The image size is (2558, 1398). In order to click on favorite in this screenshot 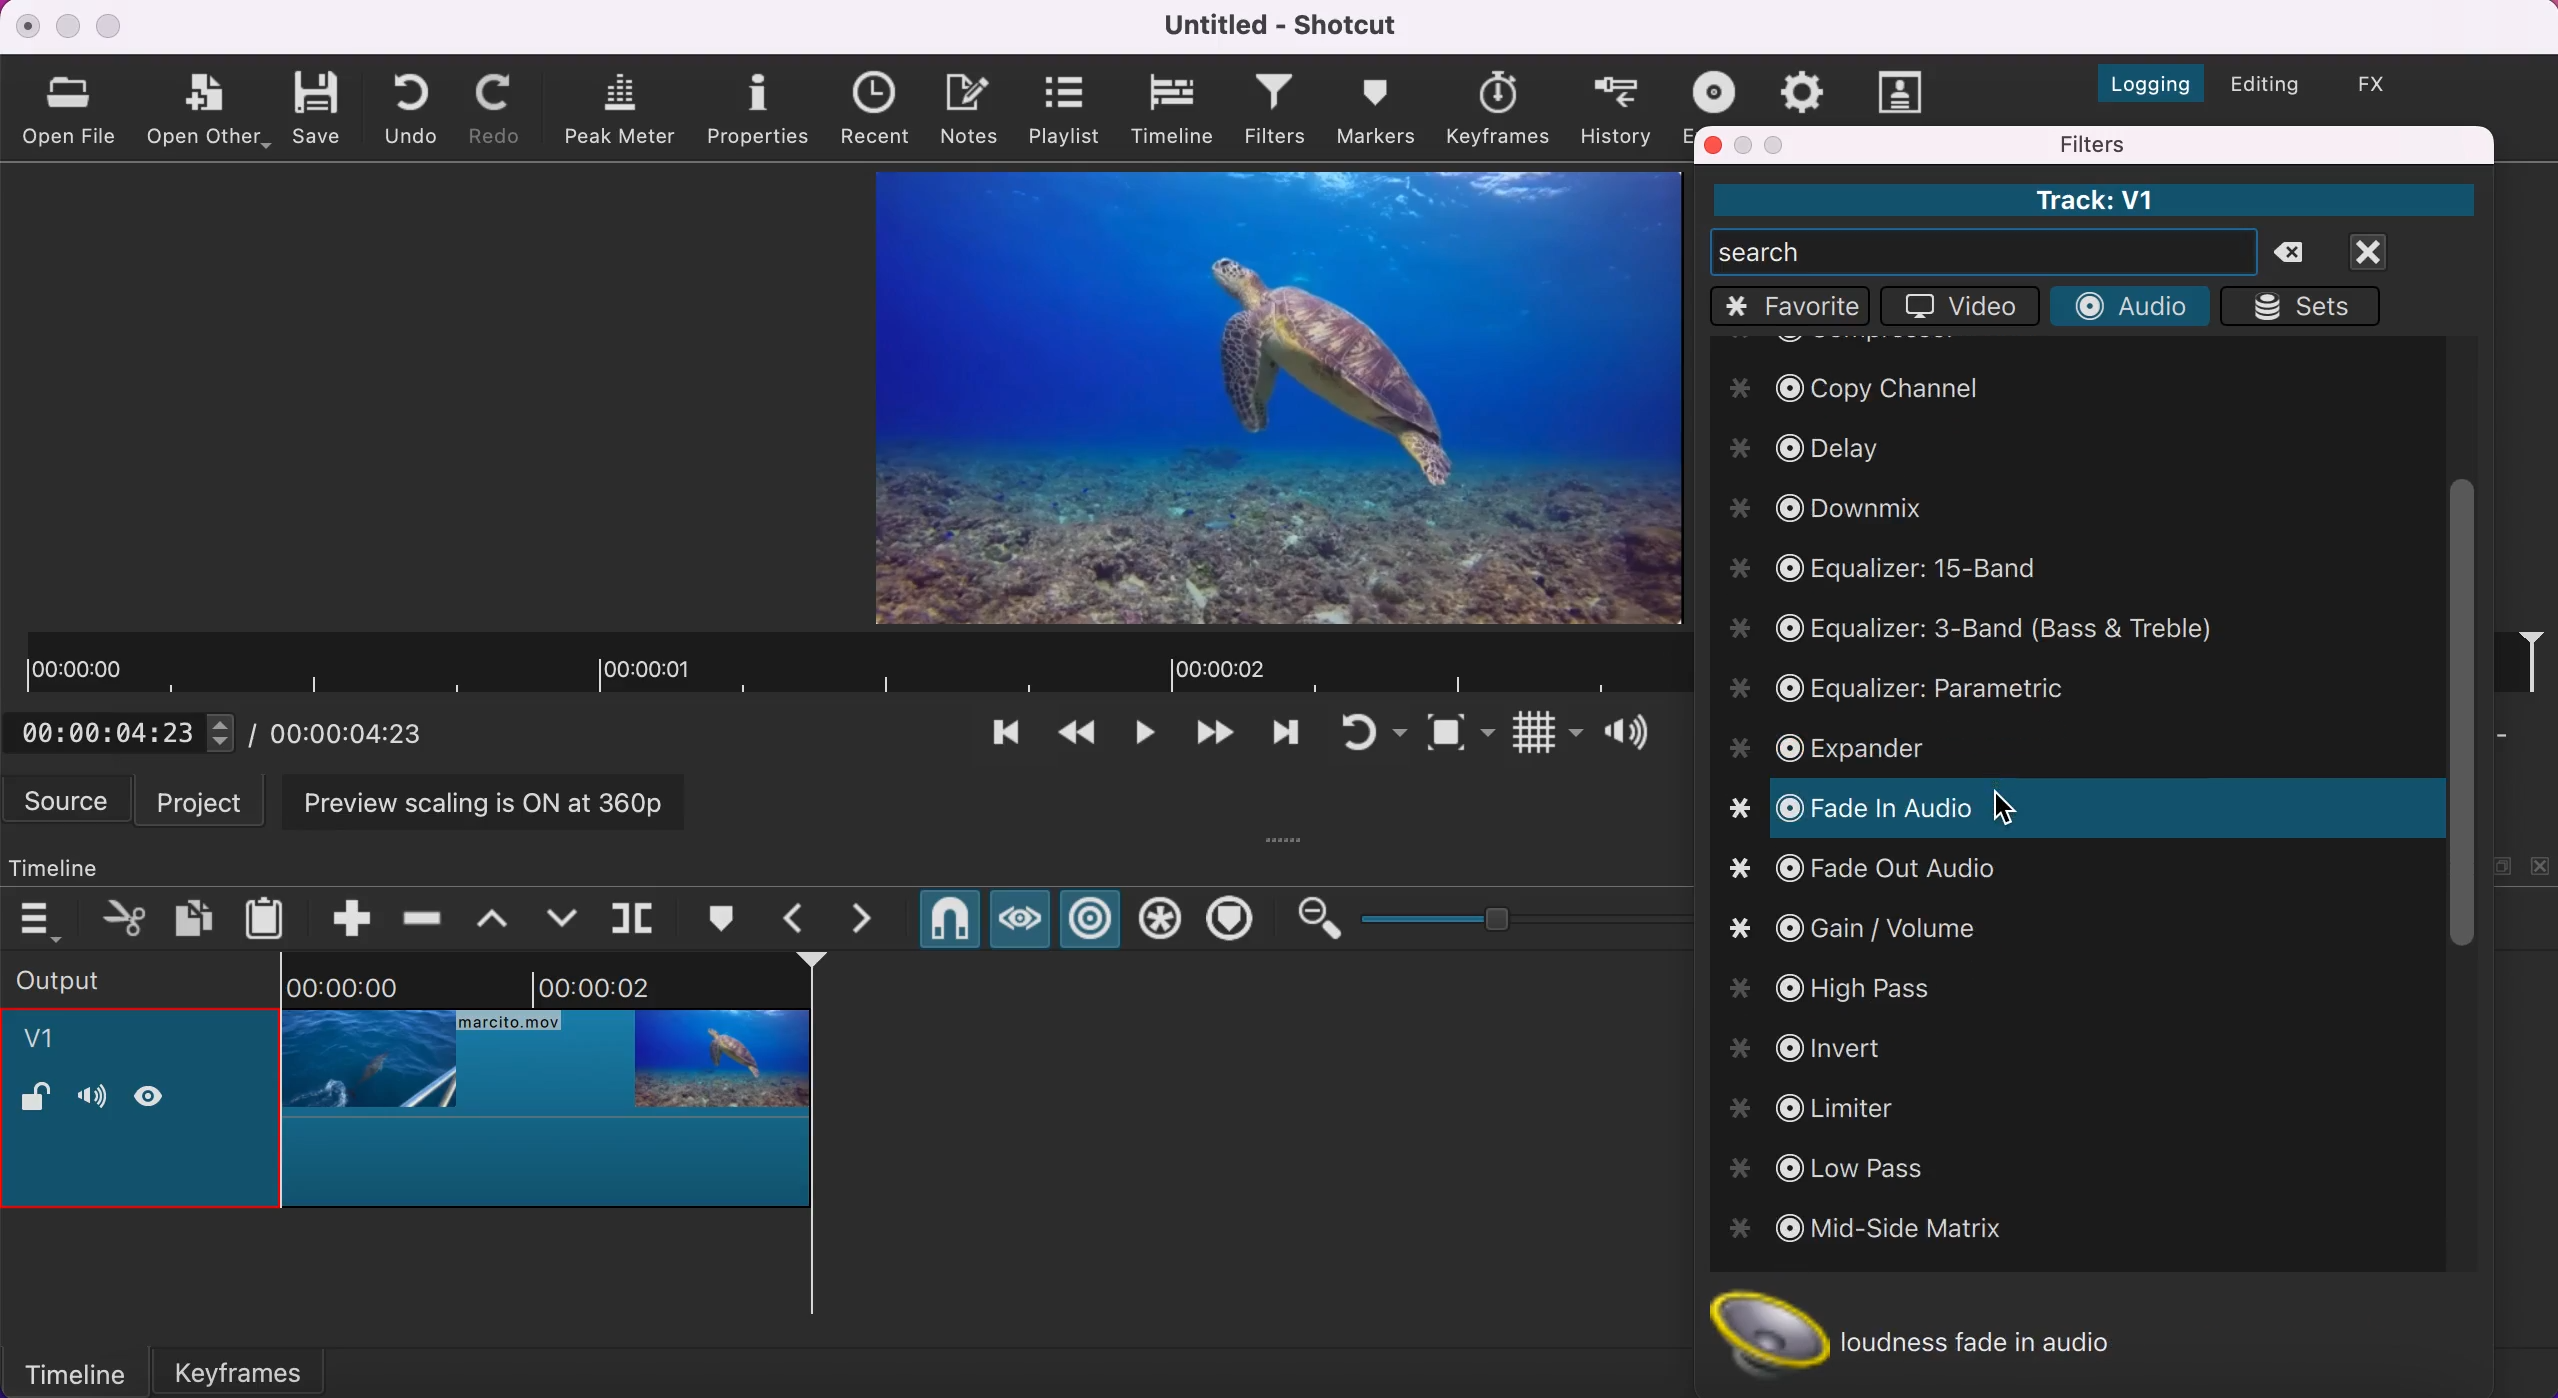, I will do `click(1791, 307)`.